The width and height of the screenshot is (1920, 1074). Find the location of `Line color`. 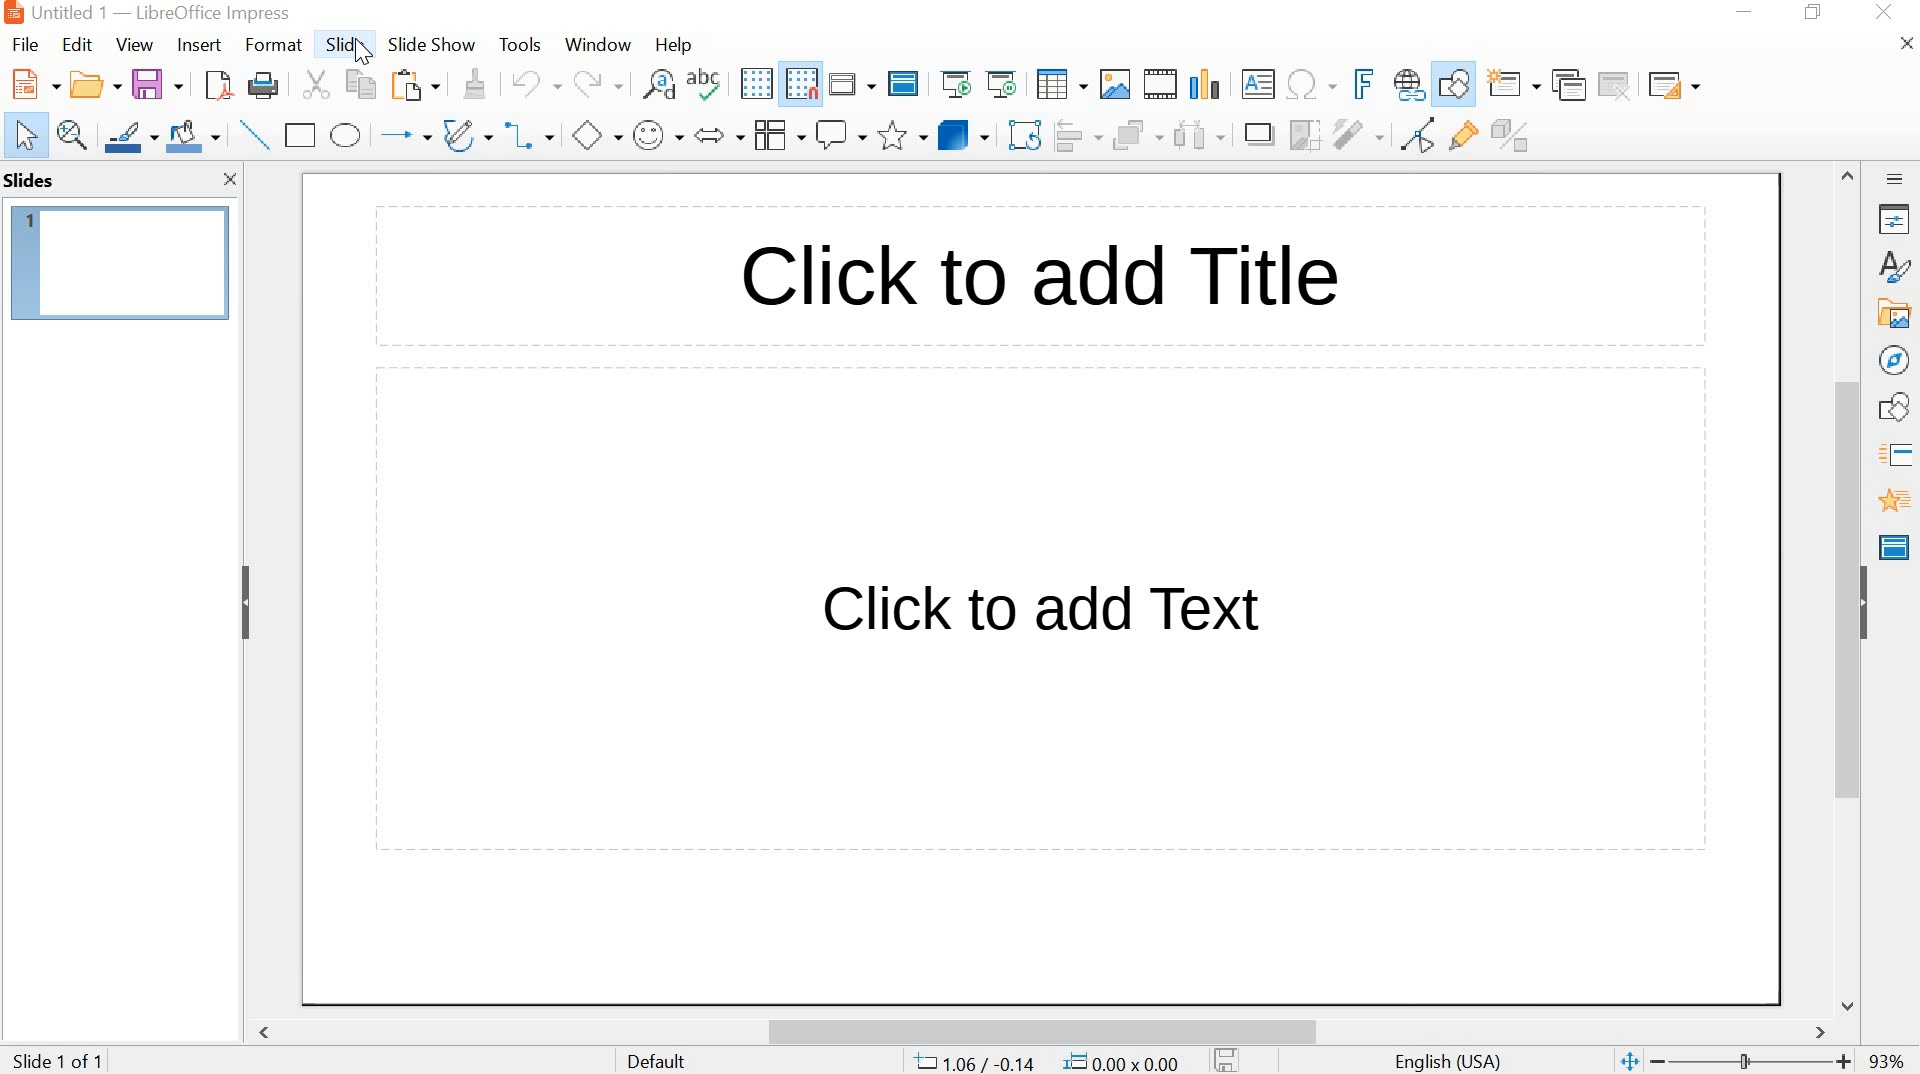

Line color is located at coordinates (131, 136).